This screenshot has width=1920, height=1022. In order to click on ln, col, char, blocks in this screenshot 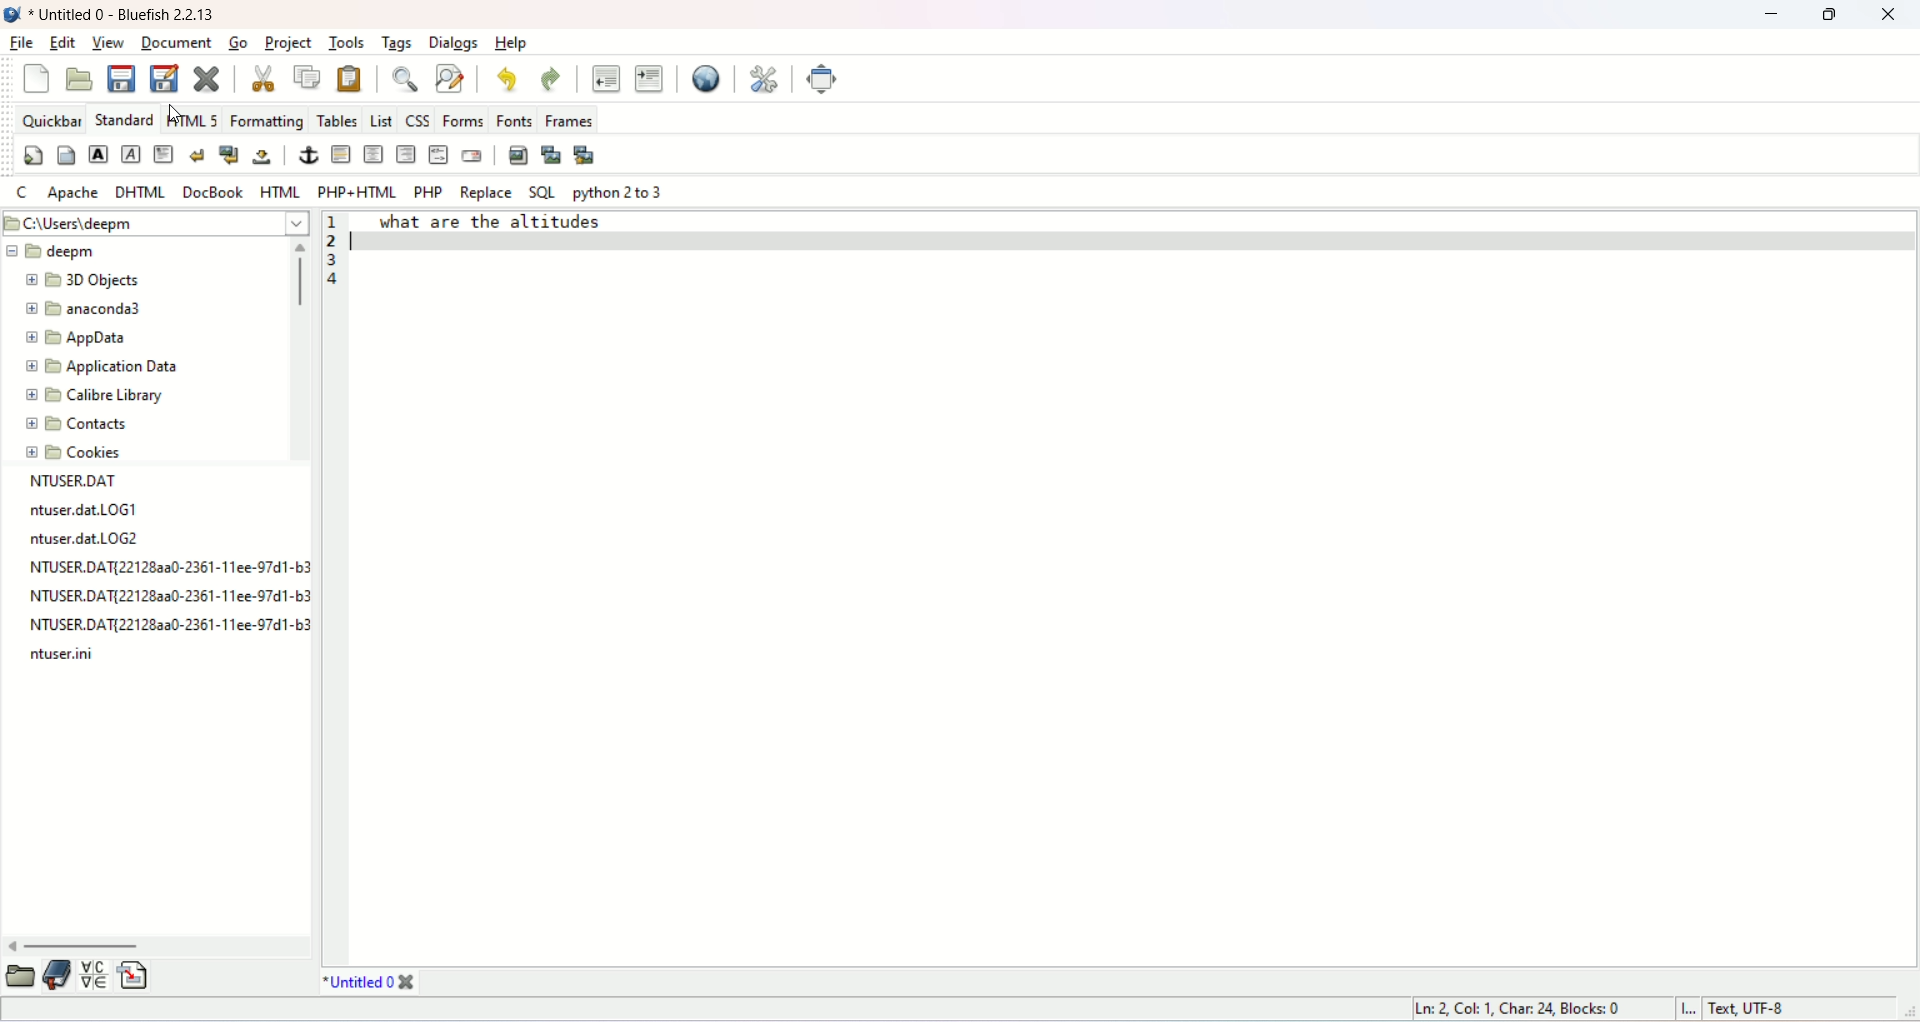, I will do `click(1523, 1008)`.